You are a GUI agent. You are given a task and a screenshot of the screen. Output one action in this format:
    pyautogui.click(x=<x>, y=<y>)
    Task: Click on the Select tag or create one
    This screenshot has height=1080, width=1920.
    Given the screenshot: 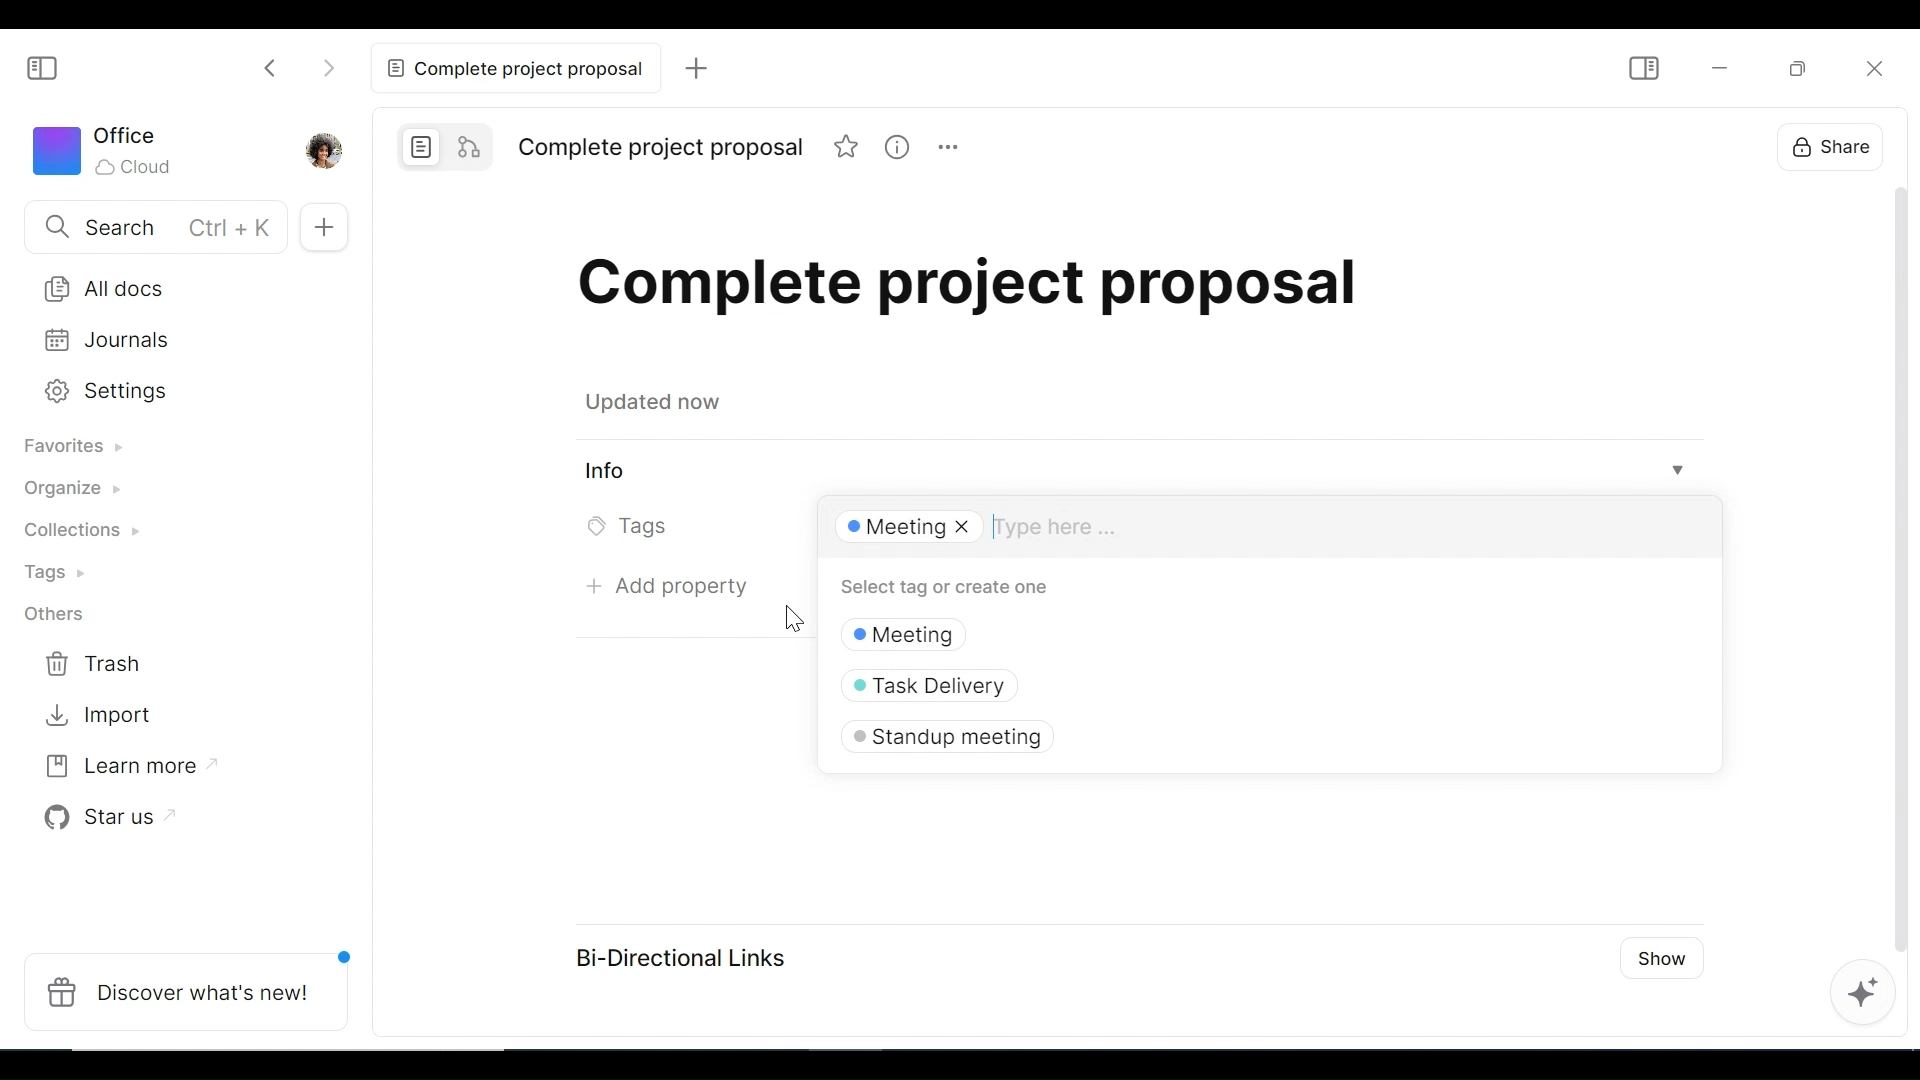 What is the action you would take?
    pyautogui.click(x=940, y=588)
    